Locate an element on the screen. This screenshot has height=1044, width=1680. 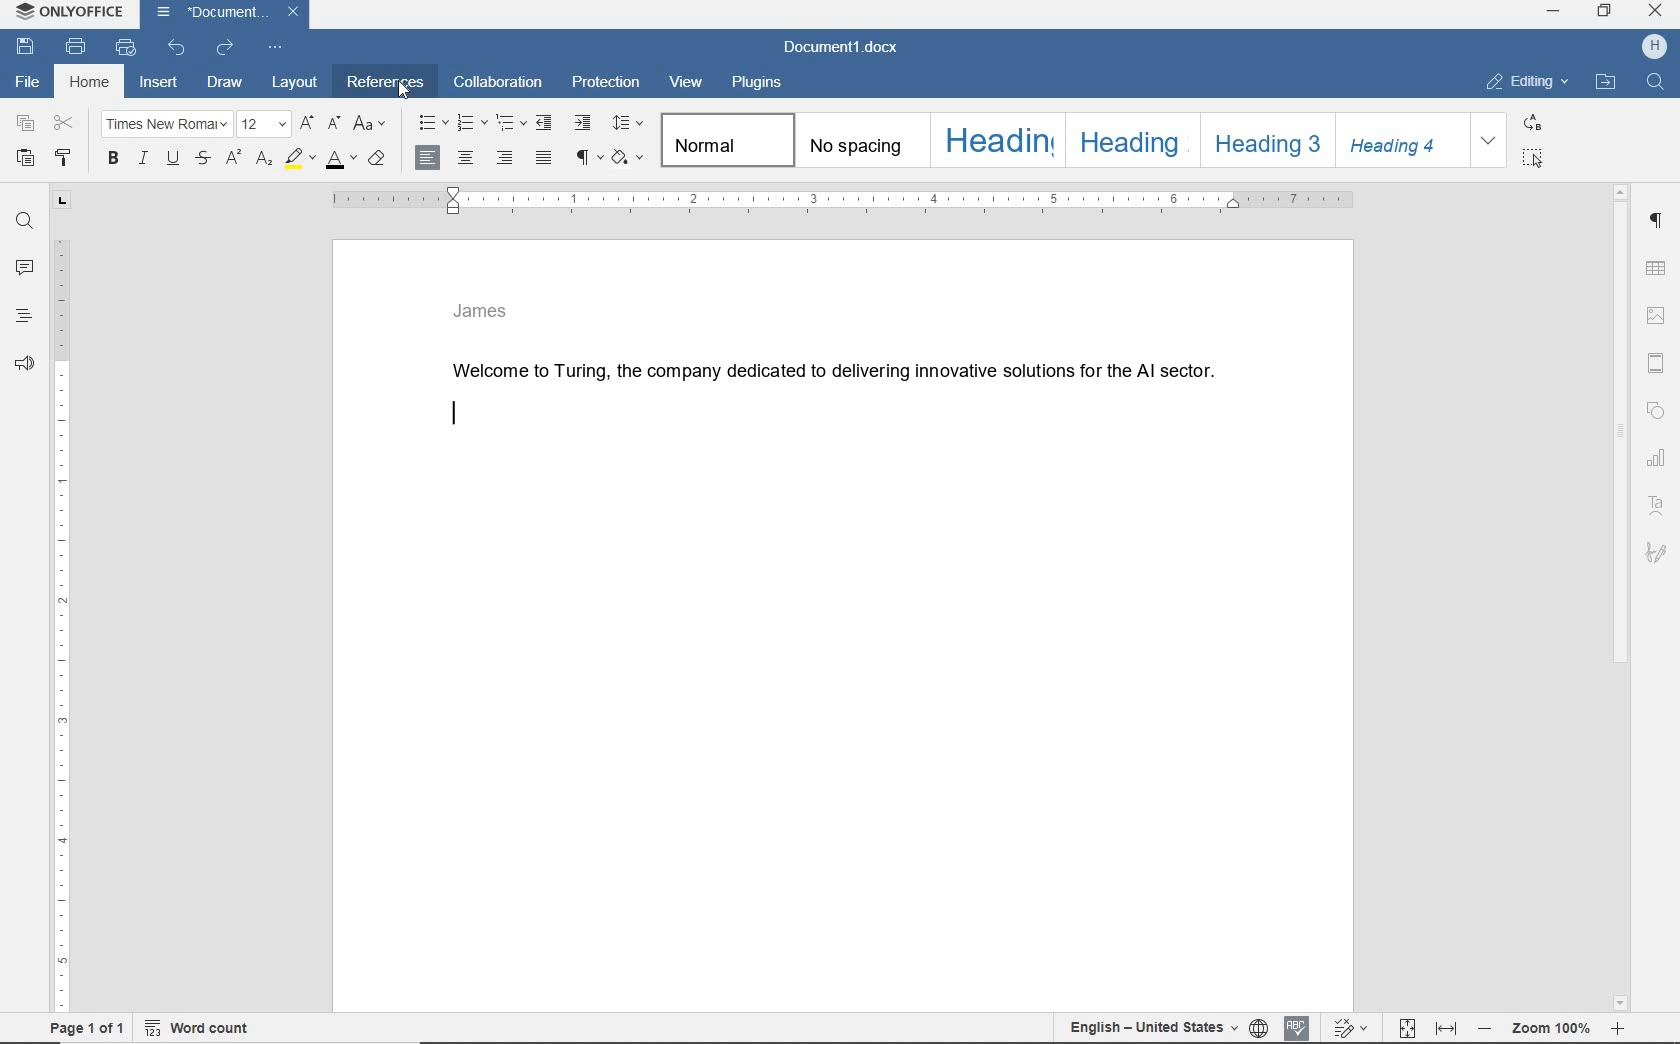
No Spacing is located at coordinates (862, 142).